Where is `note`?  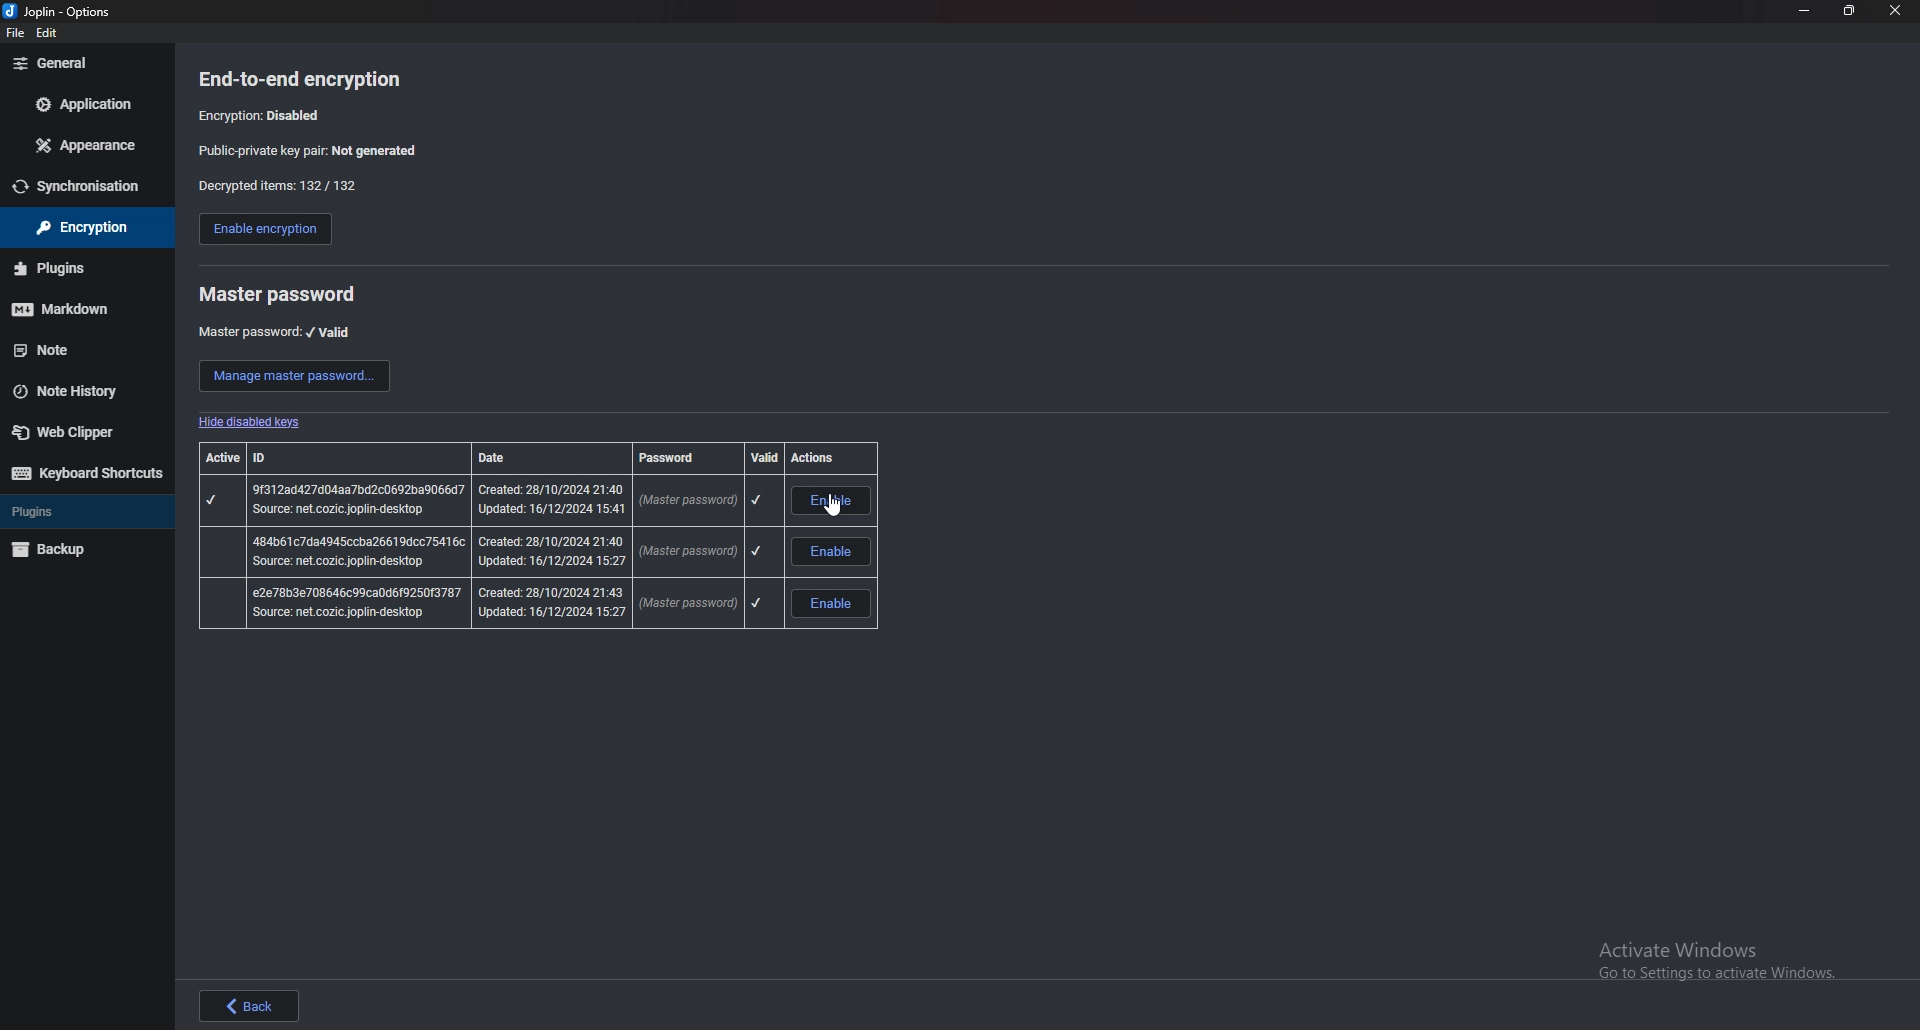 note is located at coordinates (81, 349).